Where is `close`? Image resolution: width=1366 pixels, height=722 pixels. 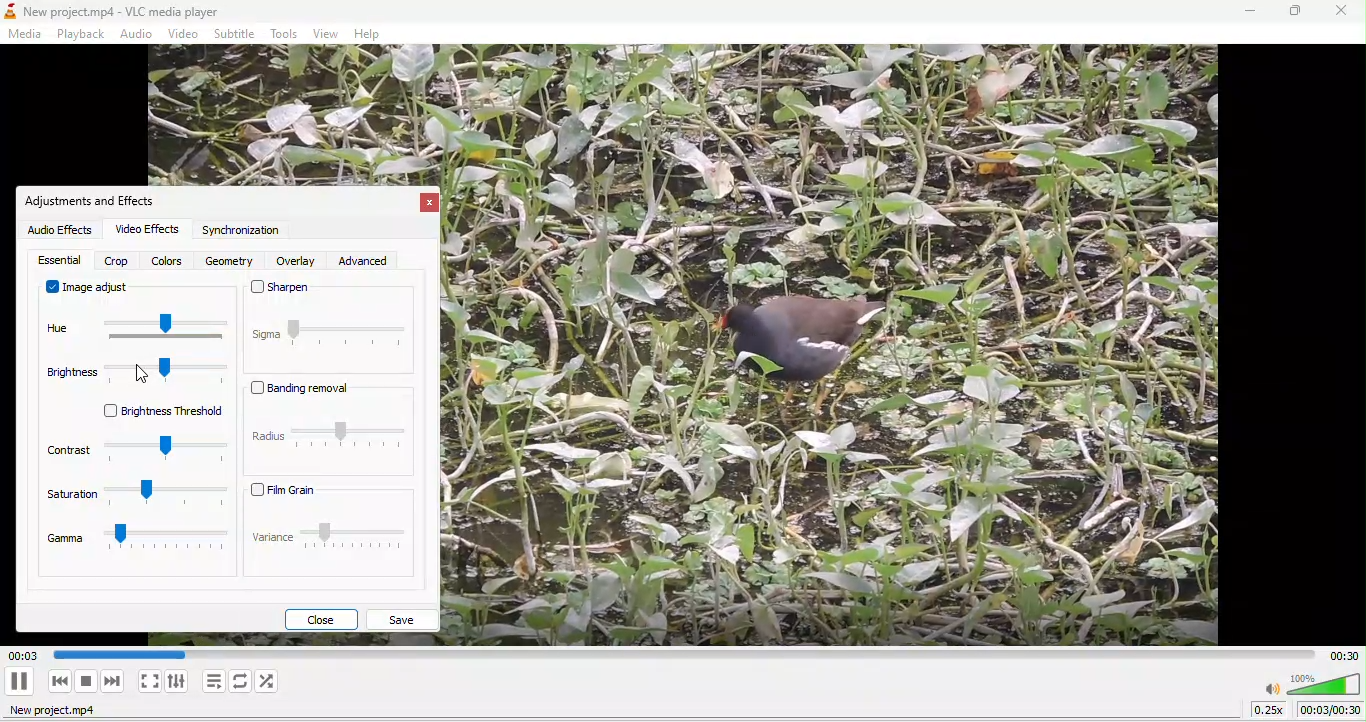 close is located at coordinates (321, 619).